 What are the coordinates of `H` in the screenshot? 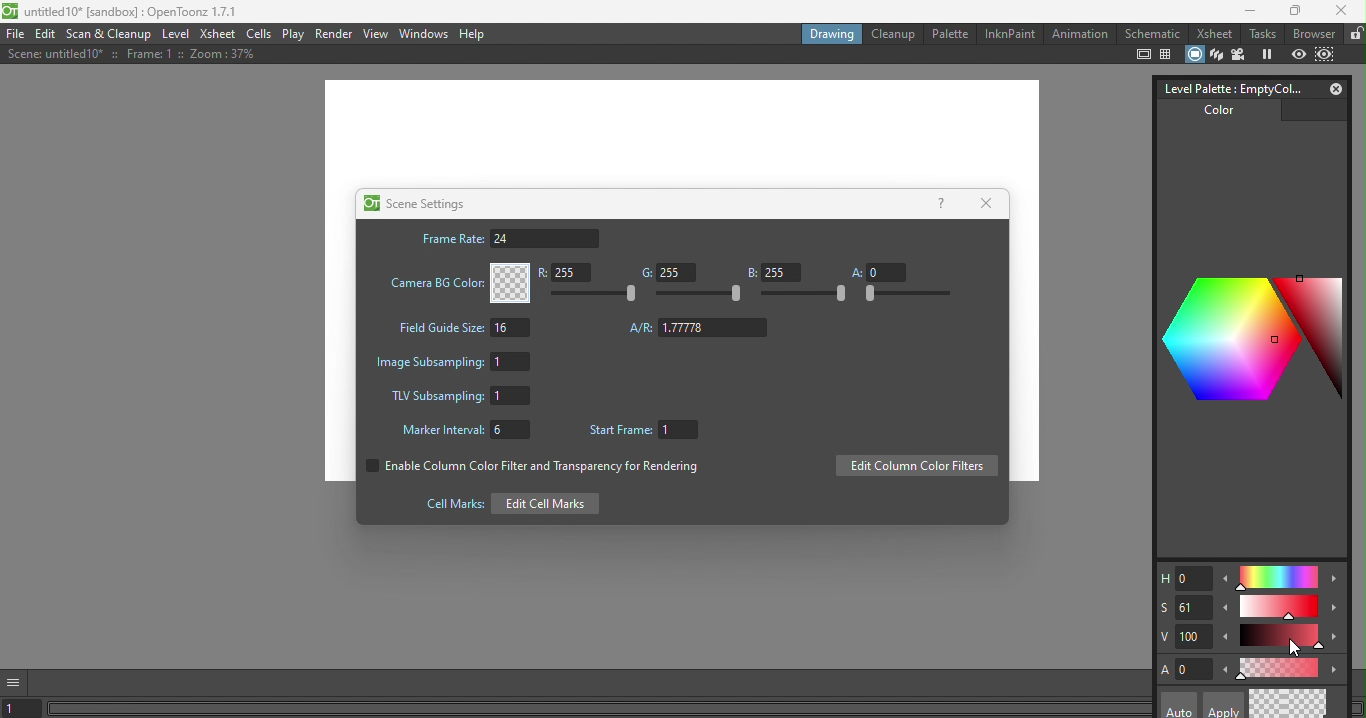 It's located at (1183, 579).